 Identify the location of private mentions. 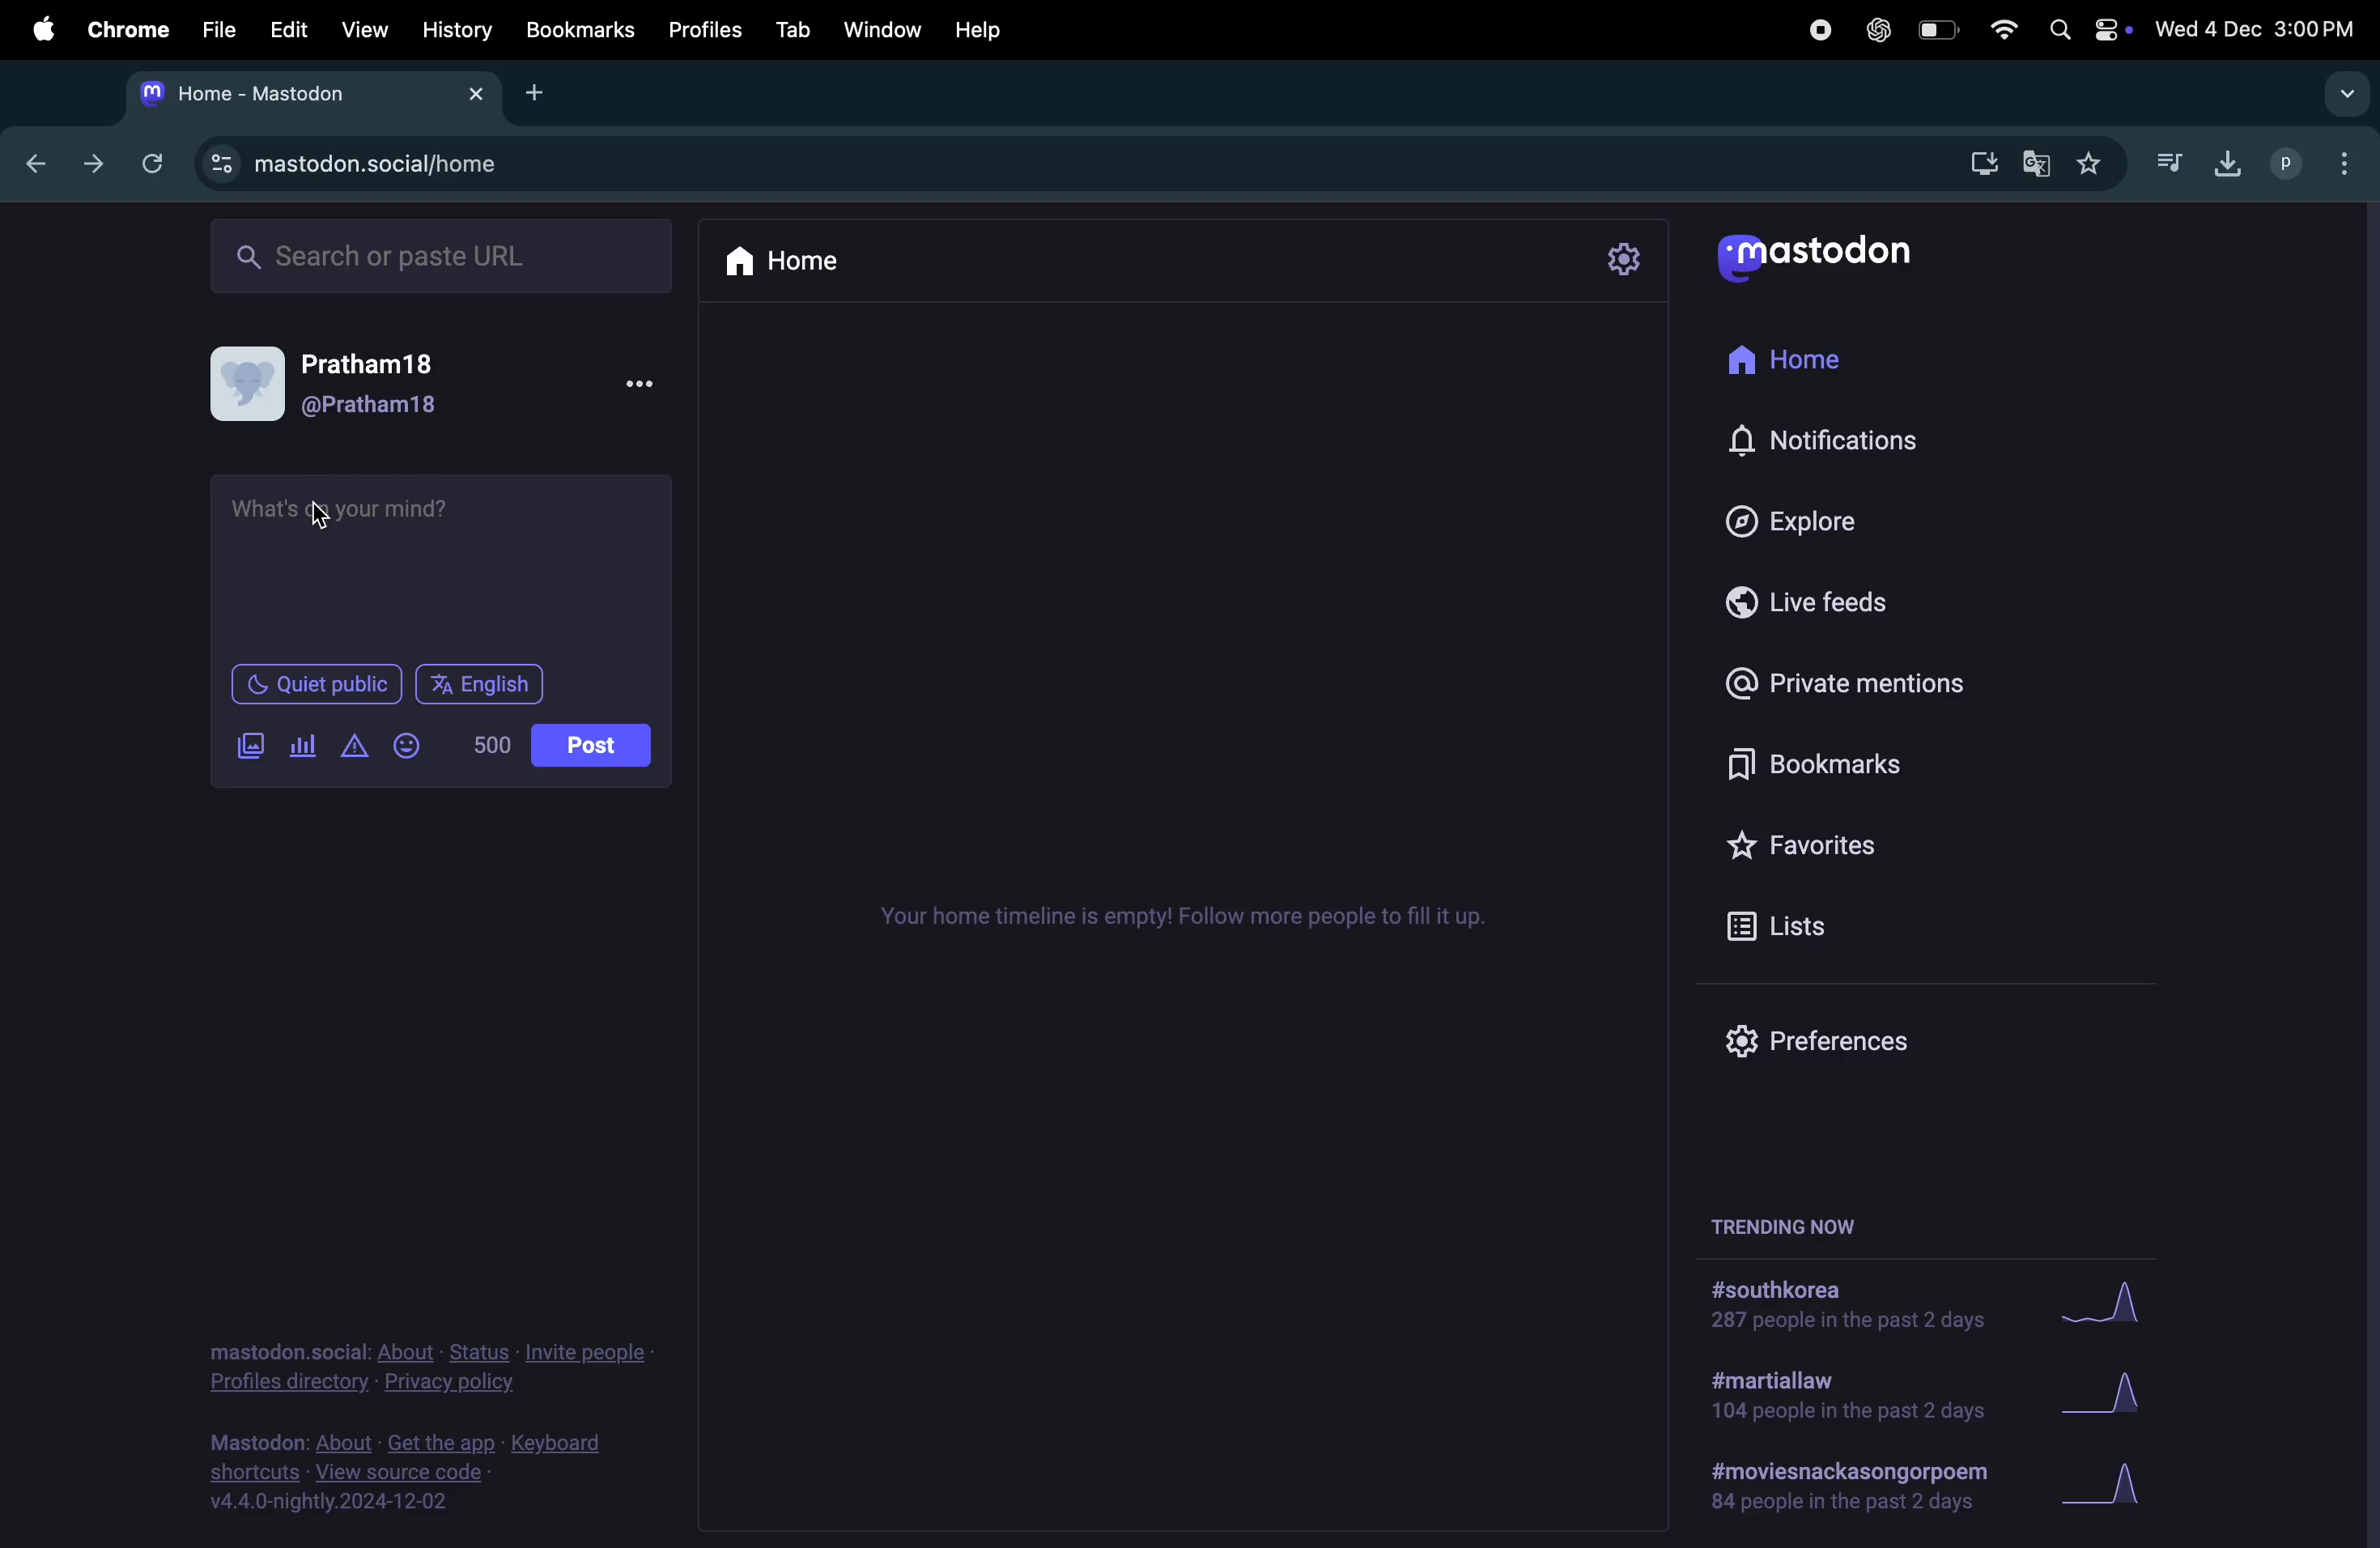
(1882, 678).